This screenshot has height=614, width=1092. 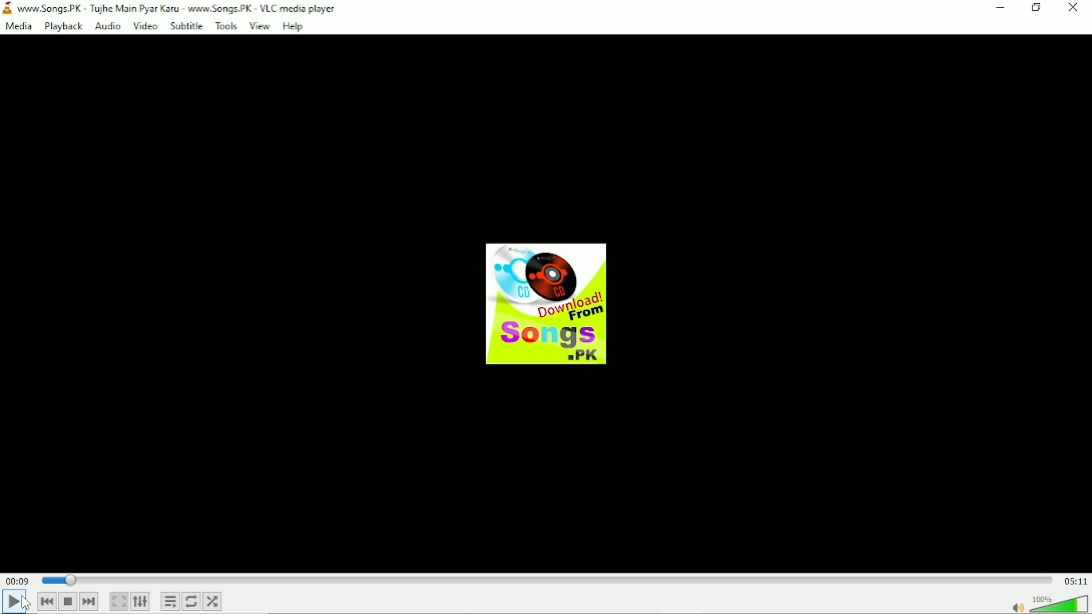 I want to click on Audio, so click(x=106, y=26).